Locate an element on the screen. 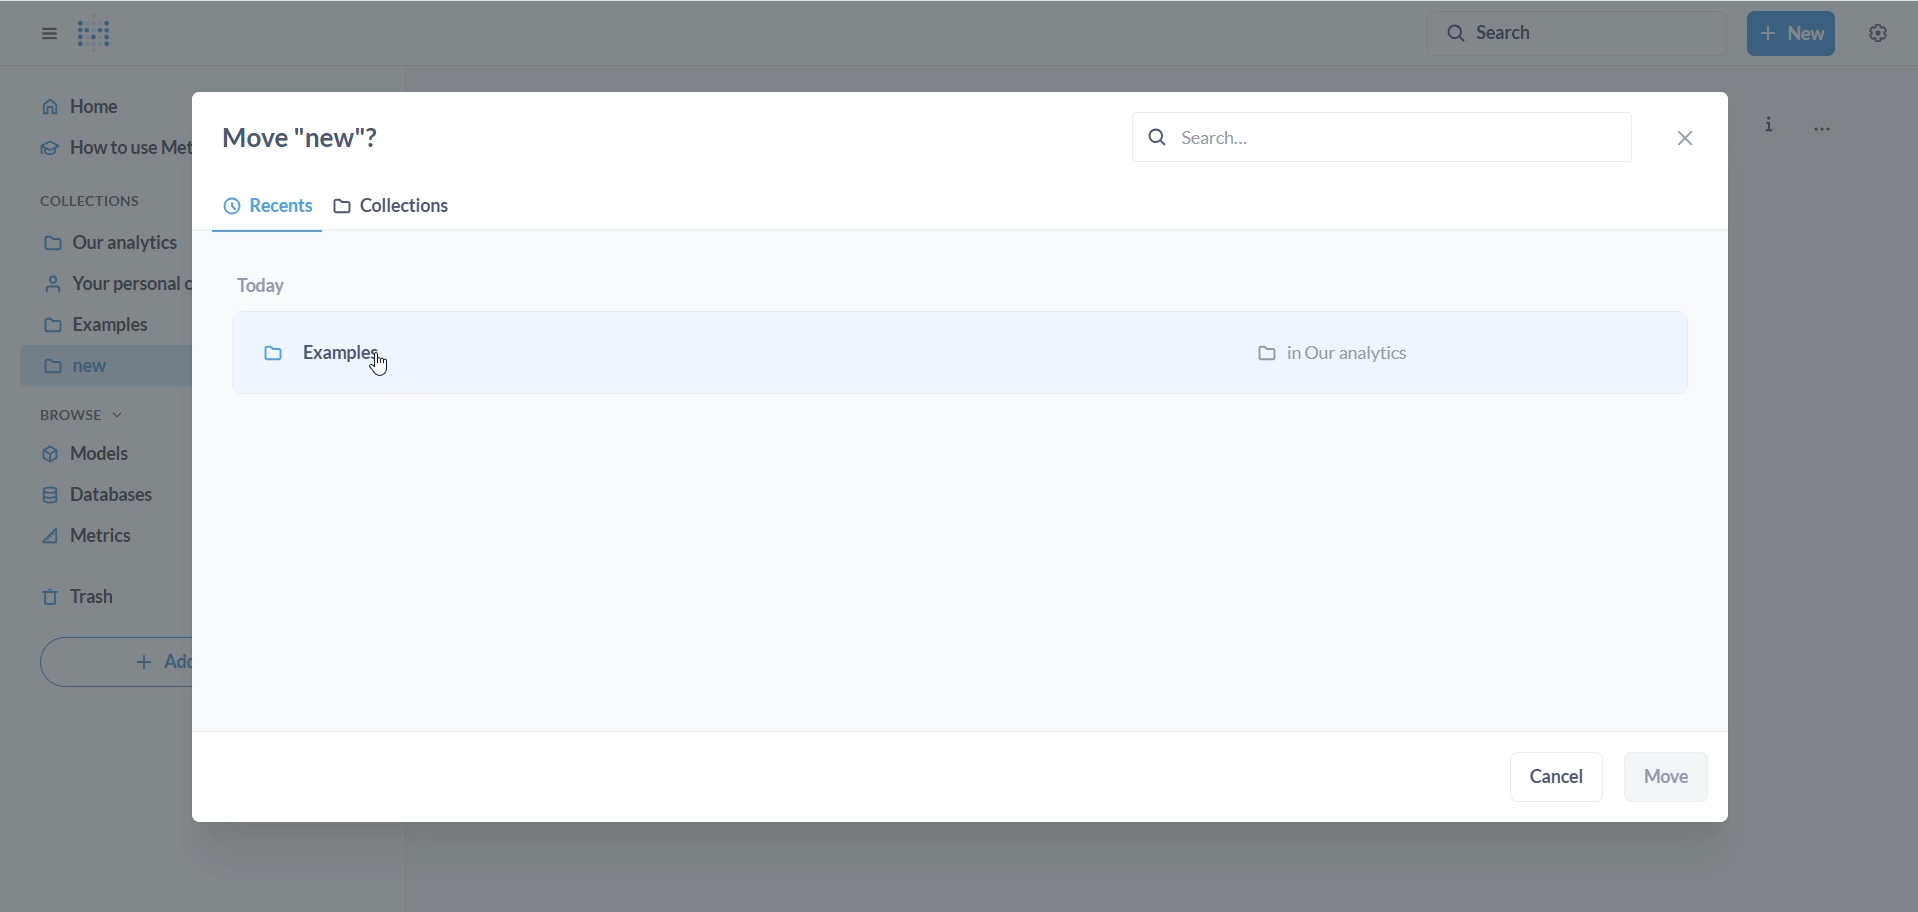  browse is located at coordinates (83, 420).